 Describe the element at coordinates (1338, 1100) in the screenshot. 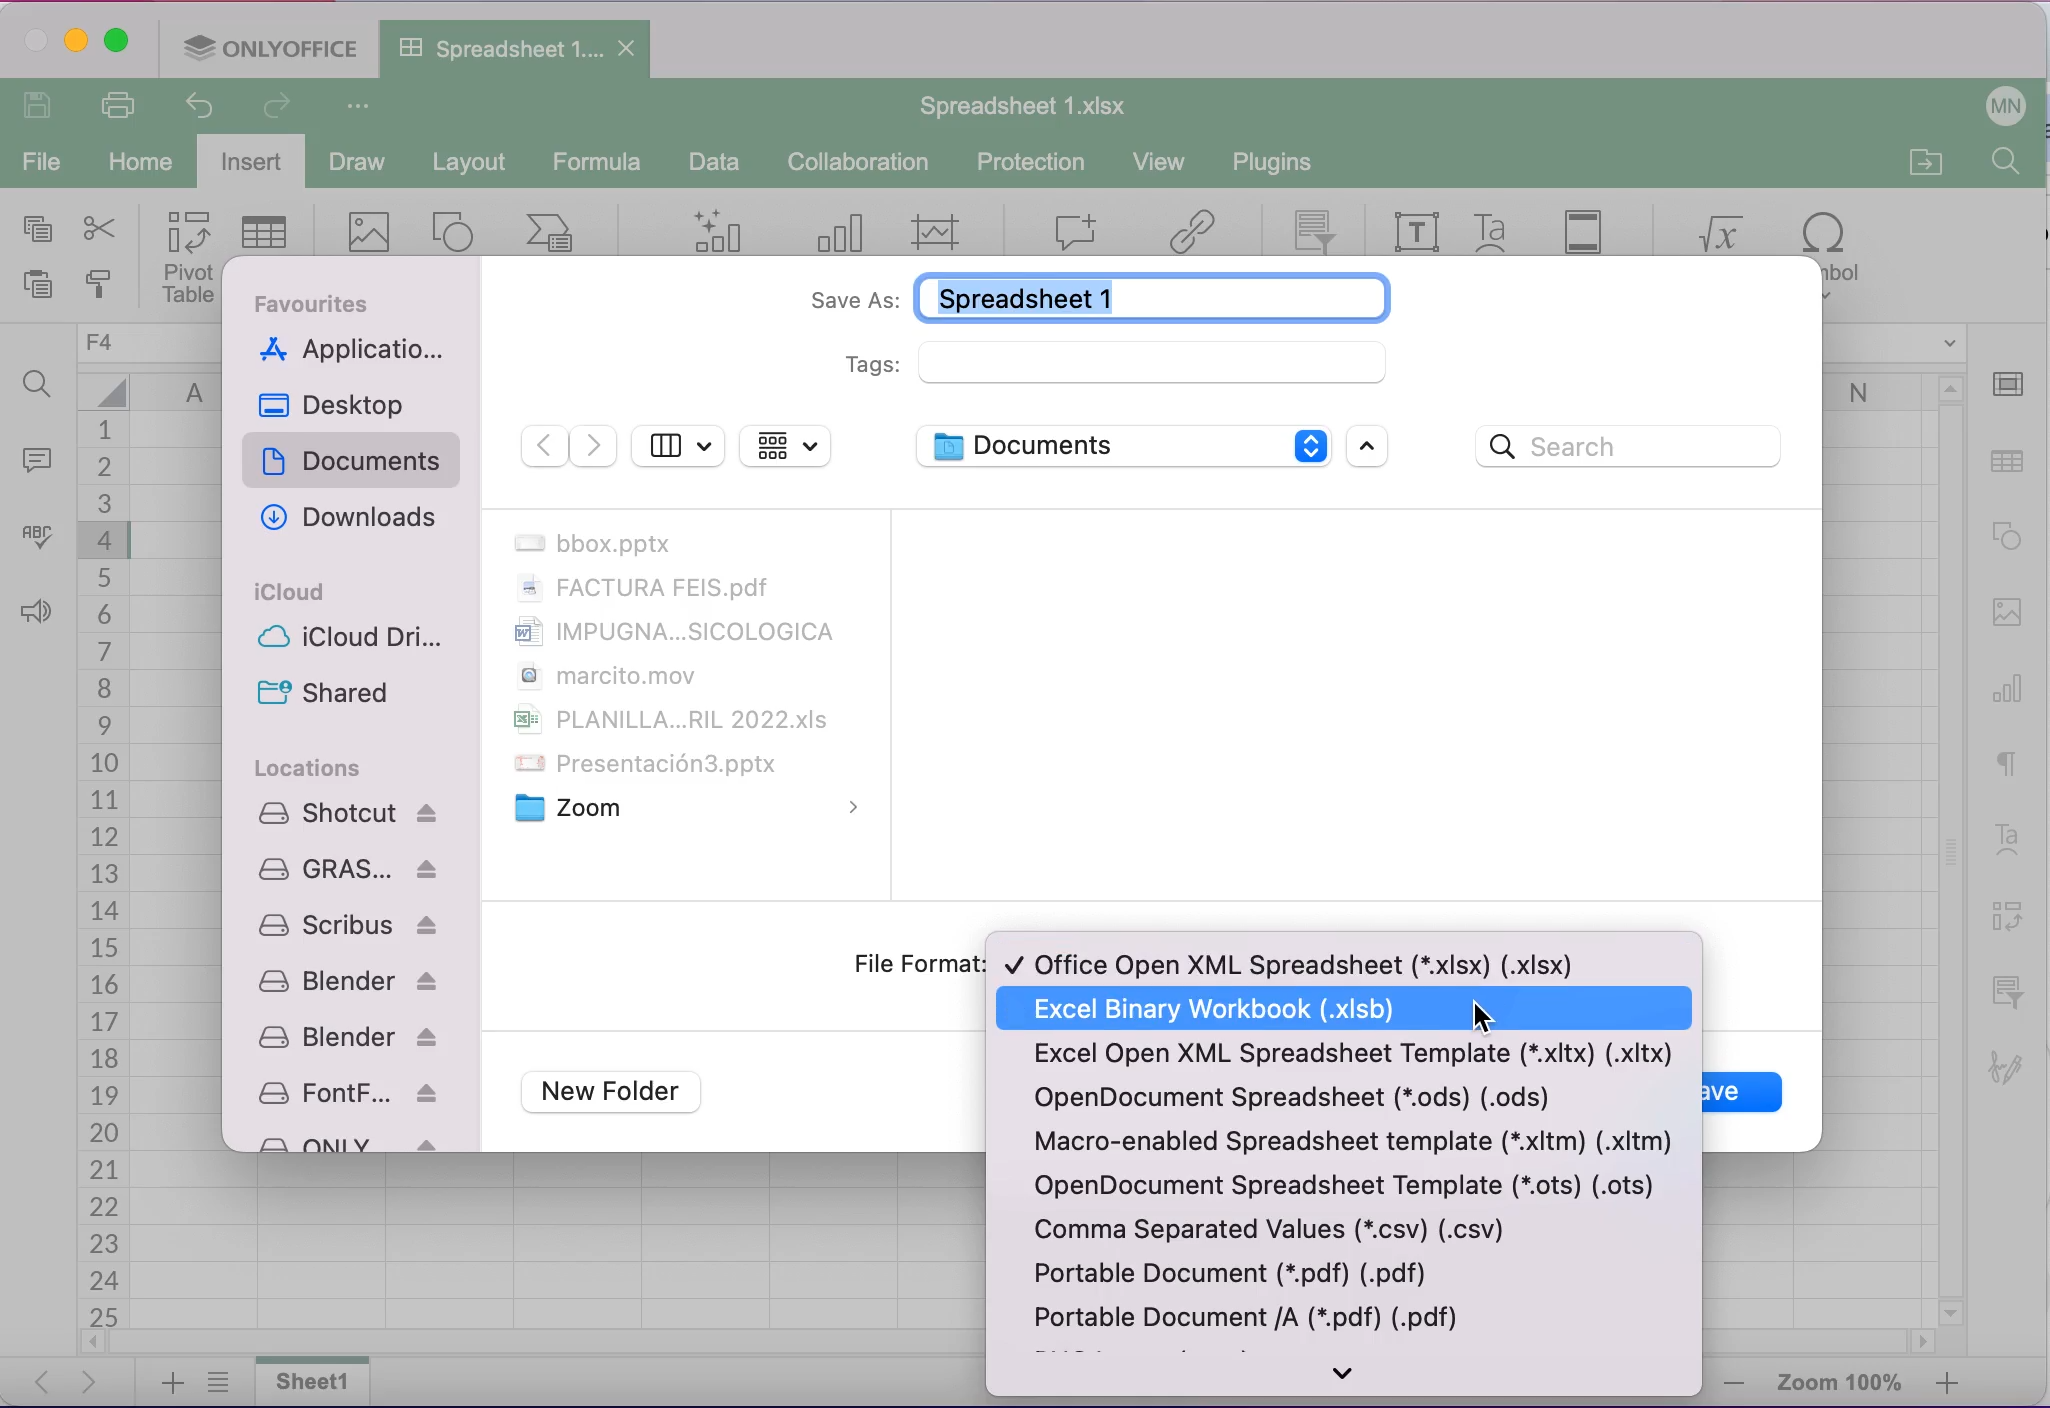

I see `opendocument spreadsheet` at that location.